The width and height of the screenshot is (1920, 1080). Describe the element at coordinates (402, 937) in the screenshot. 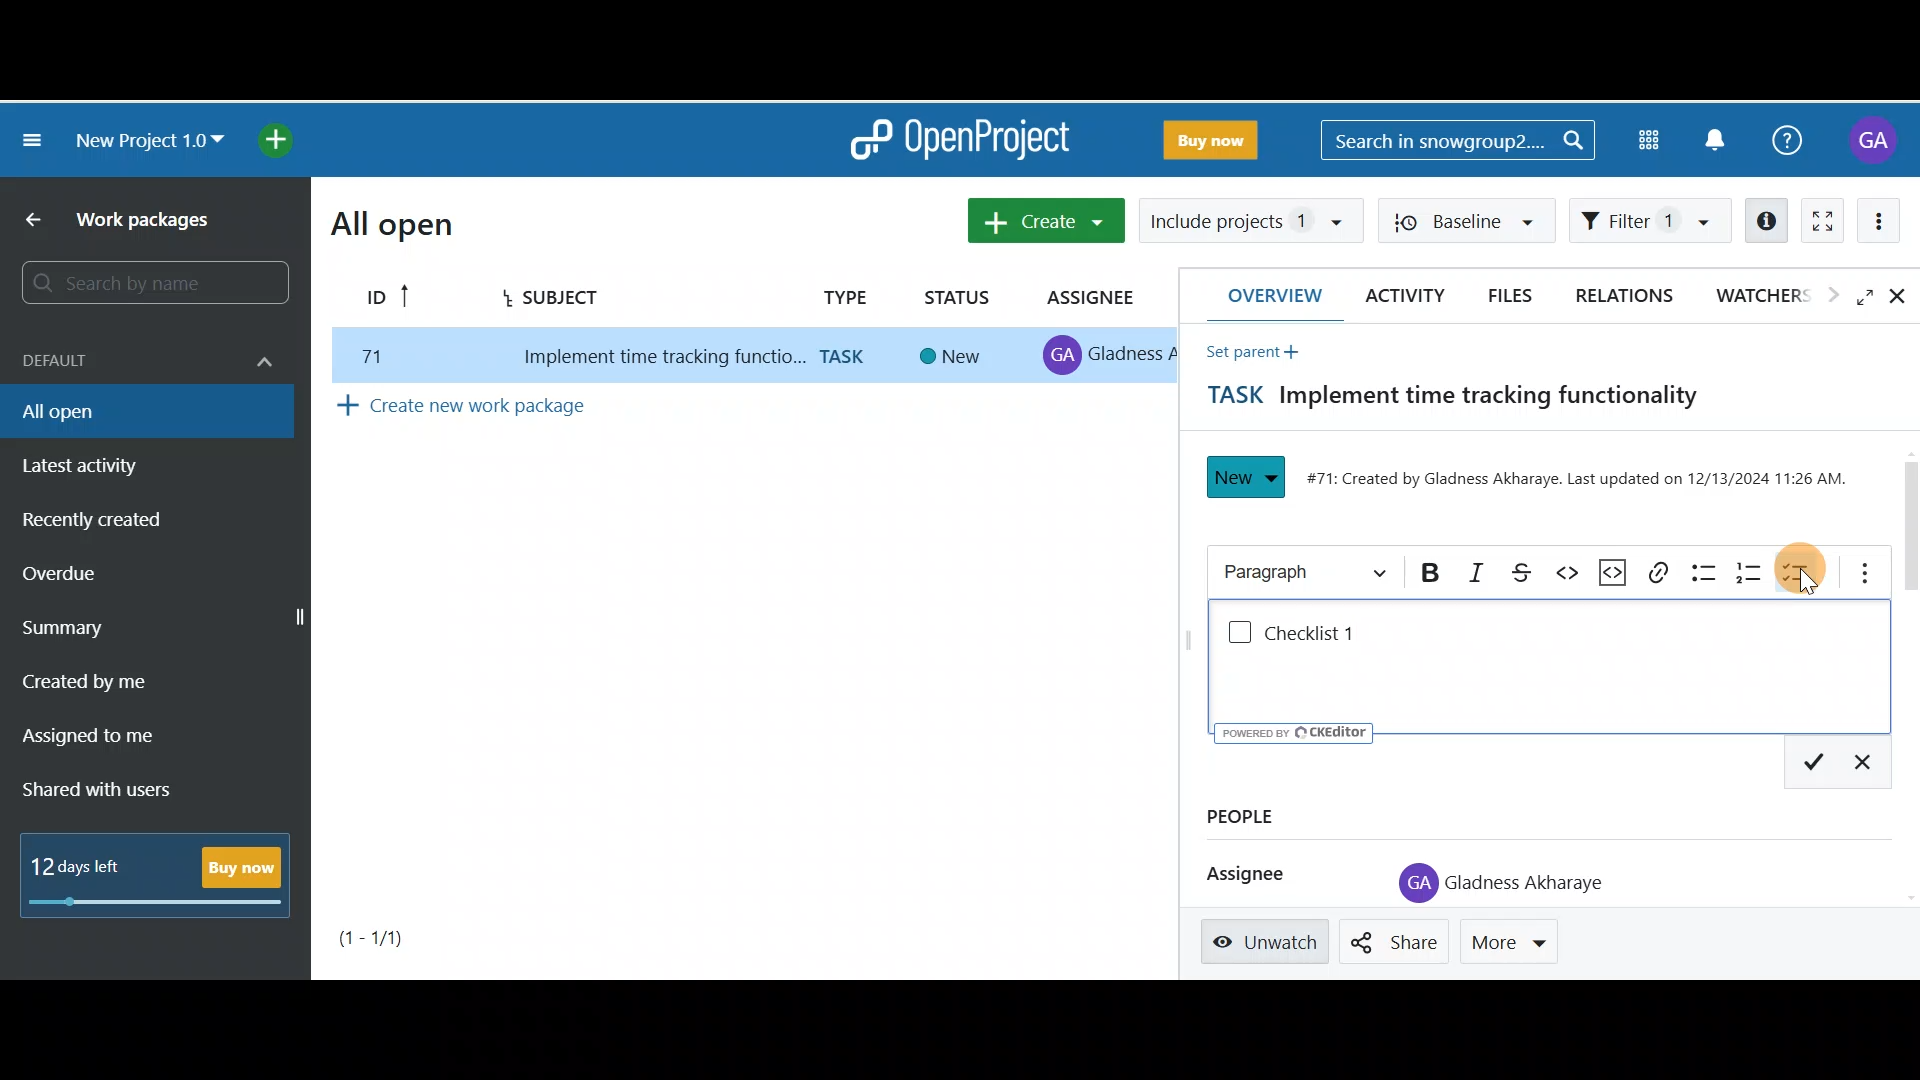

I see `Page number` at that location.